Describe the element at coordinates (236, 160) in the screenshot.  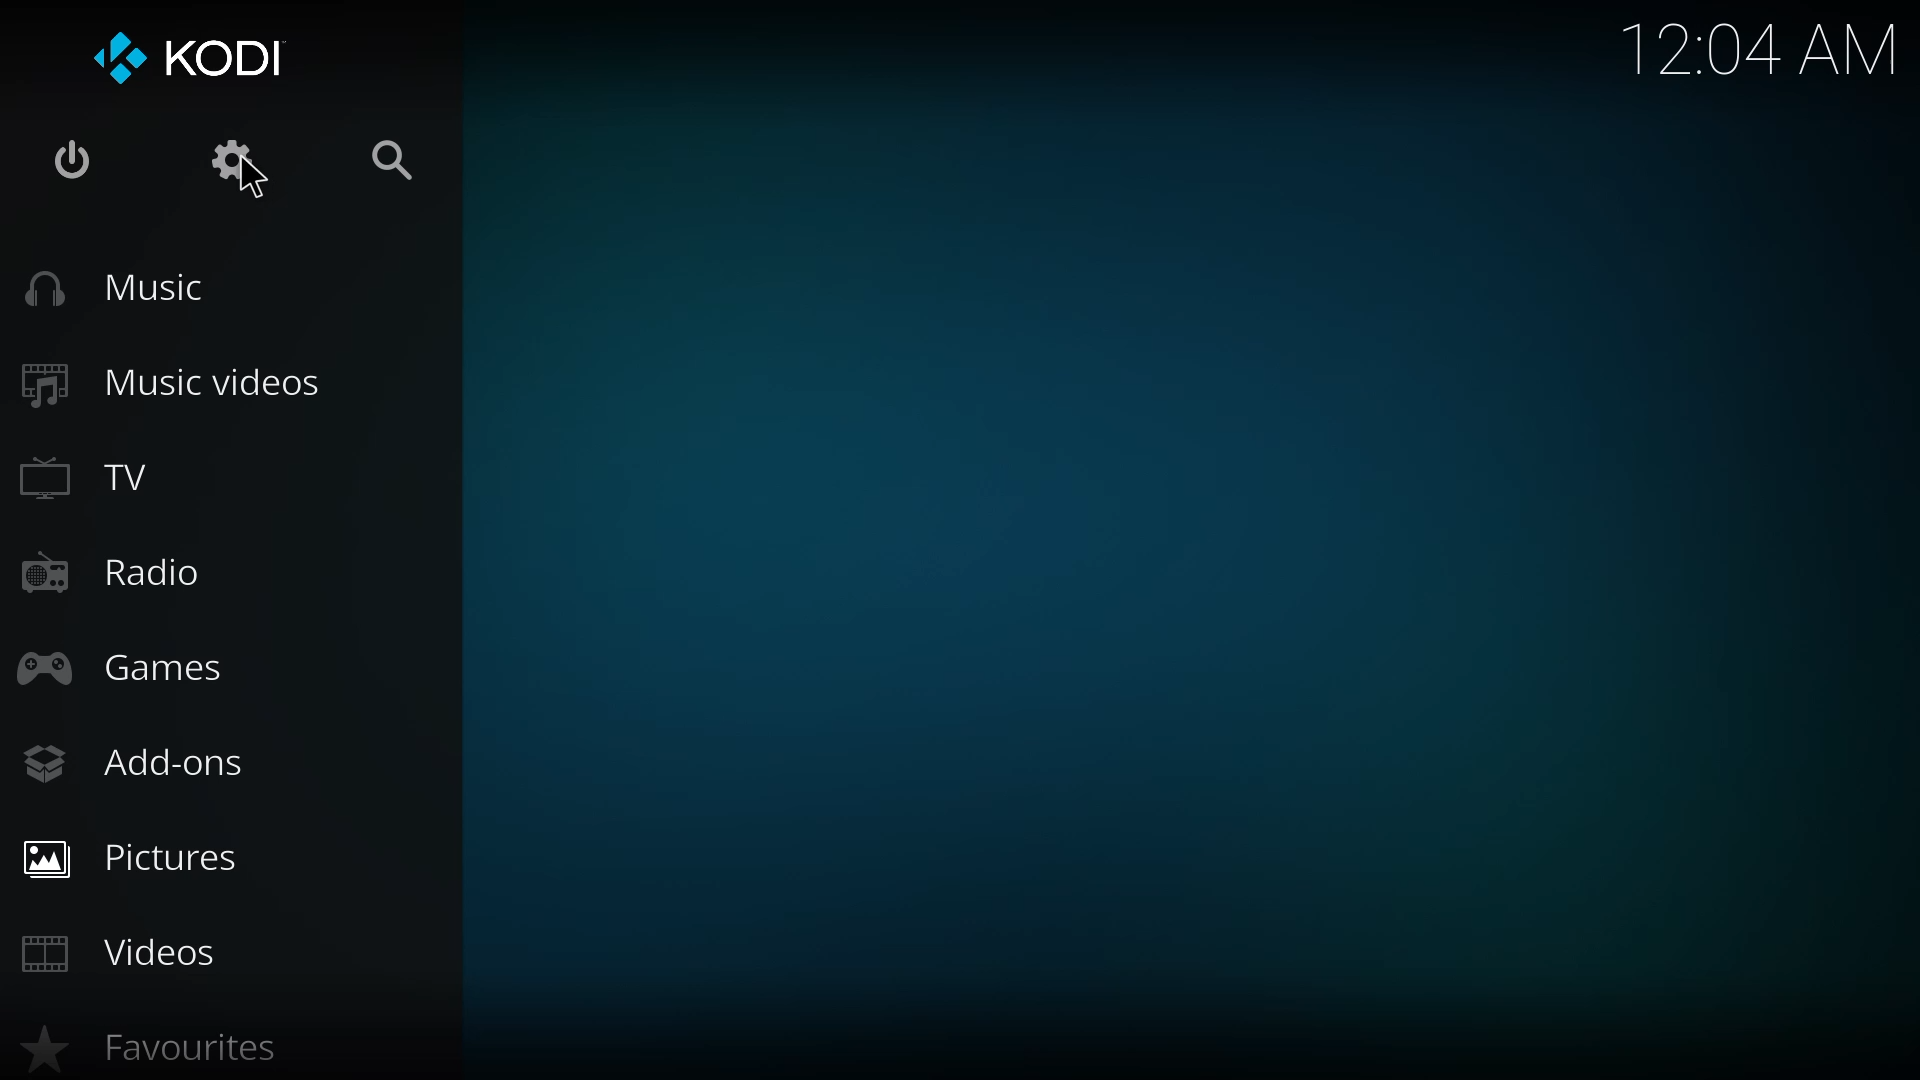
I see `settings` at that location.